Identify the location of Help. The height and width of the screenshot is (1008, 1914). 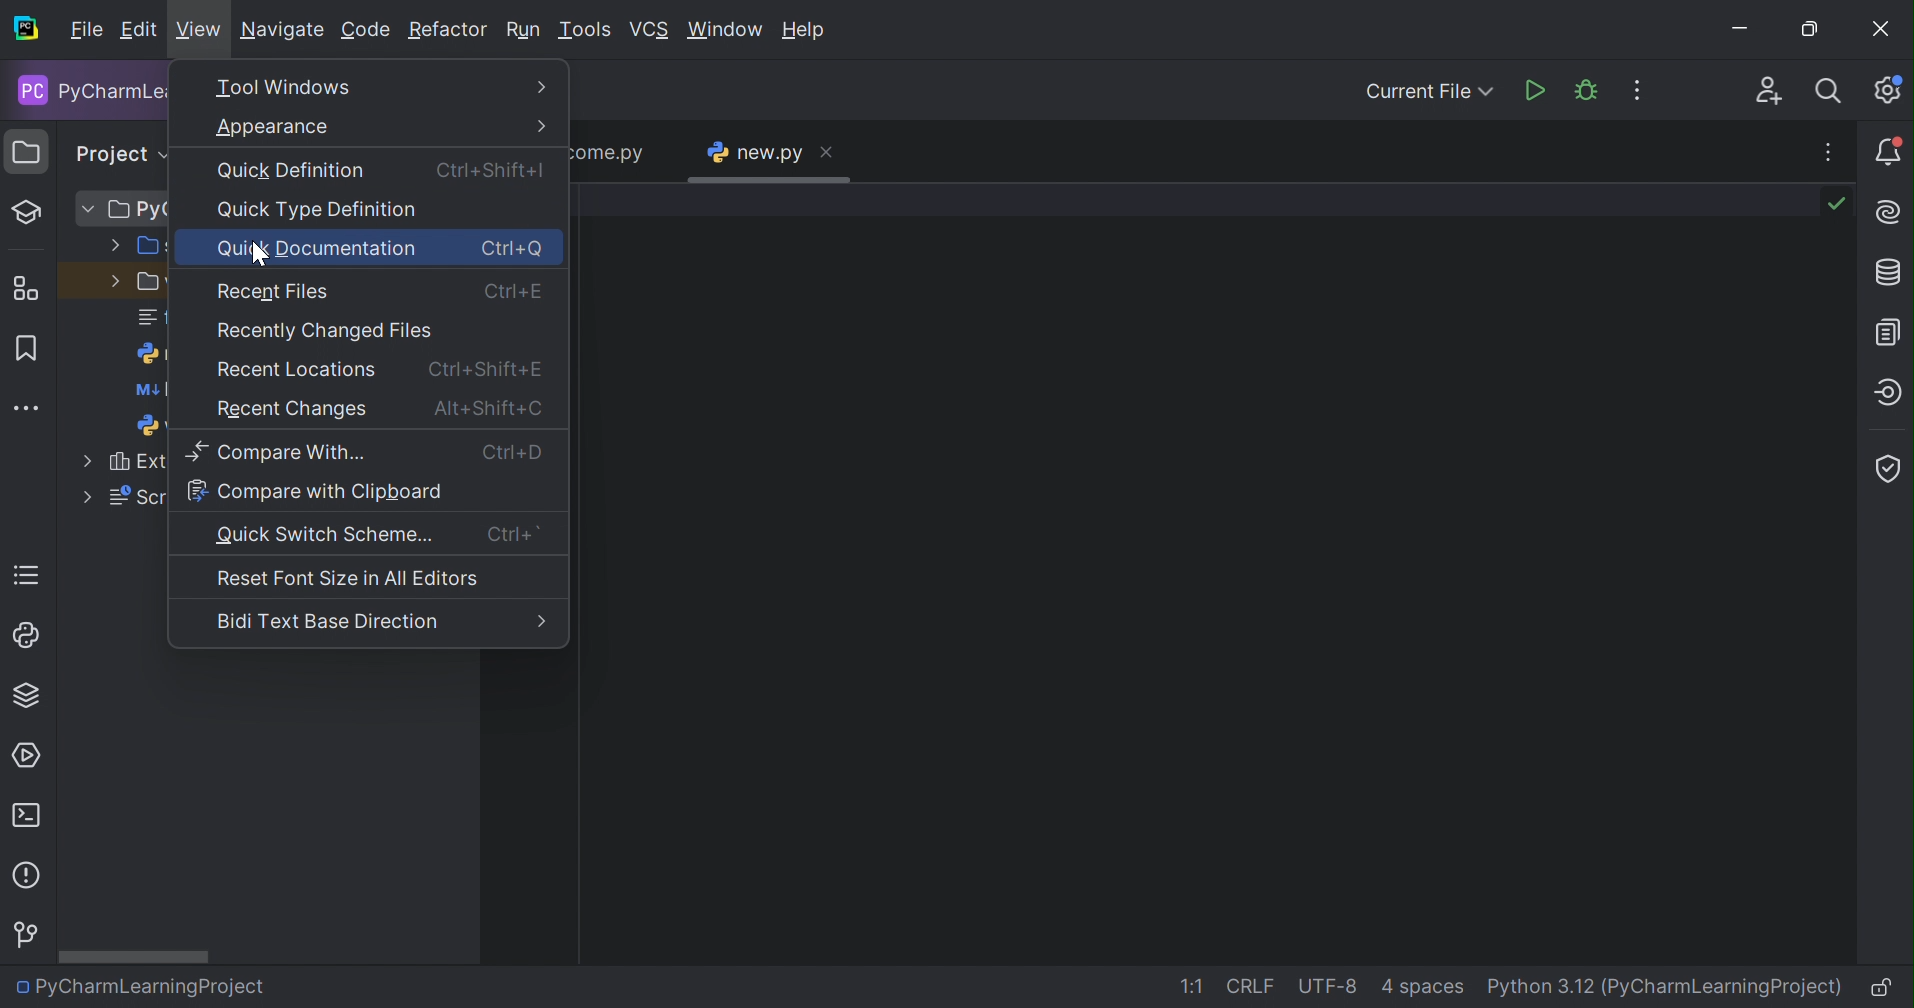
(808, 30).